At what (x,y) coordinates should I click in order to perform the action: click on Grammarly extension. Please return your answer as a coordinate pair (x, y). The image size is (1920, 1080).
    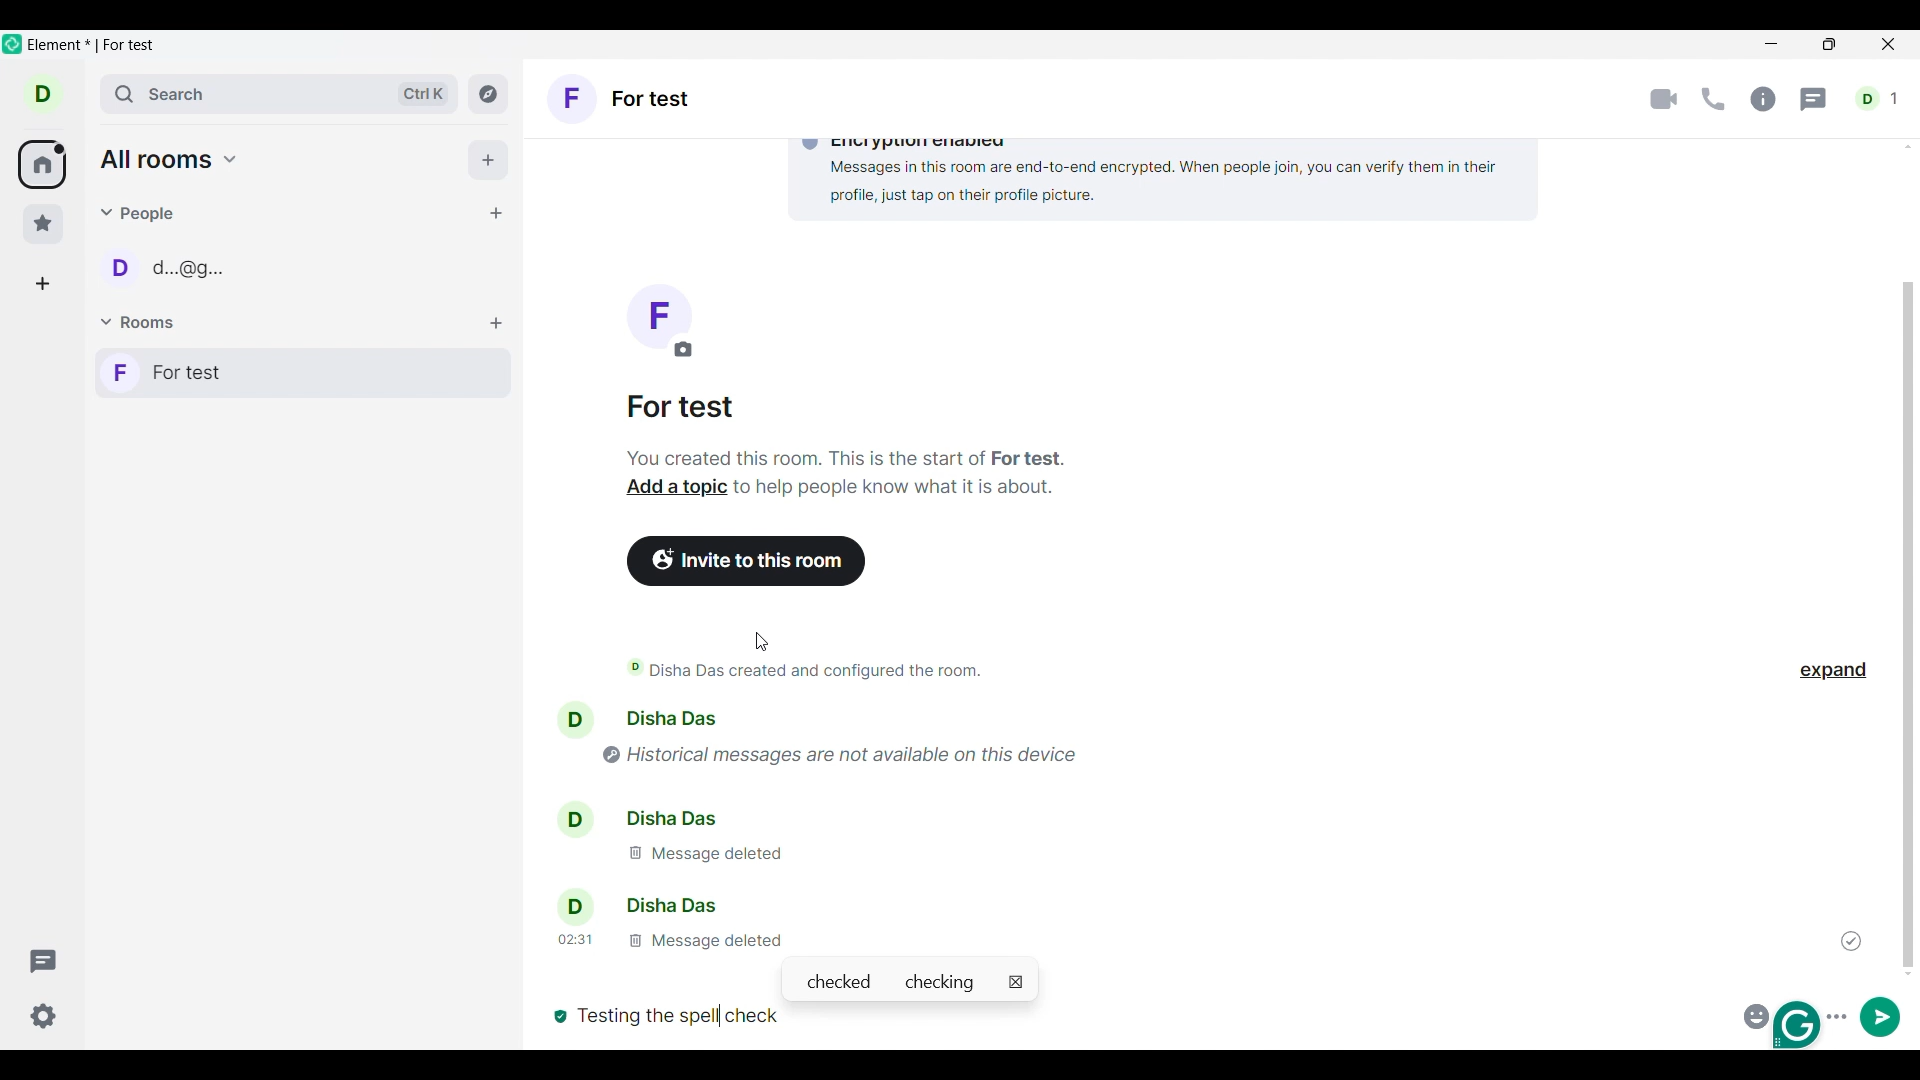
    Looking at the image, I should click on (1799, 1025).